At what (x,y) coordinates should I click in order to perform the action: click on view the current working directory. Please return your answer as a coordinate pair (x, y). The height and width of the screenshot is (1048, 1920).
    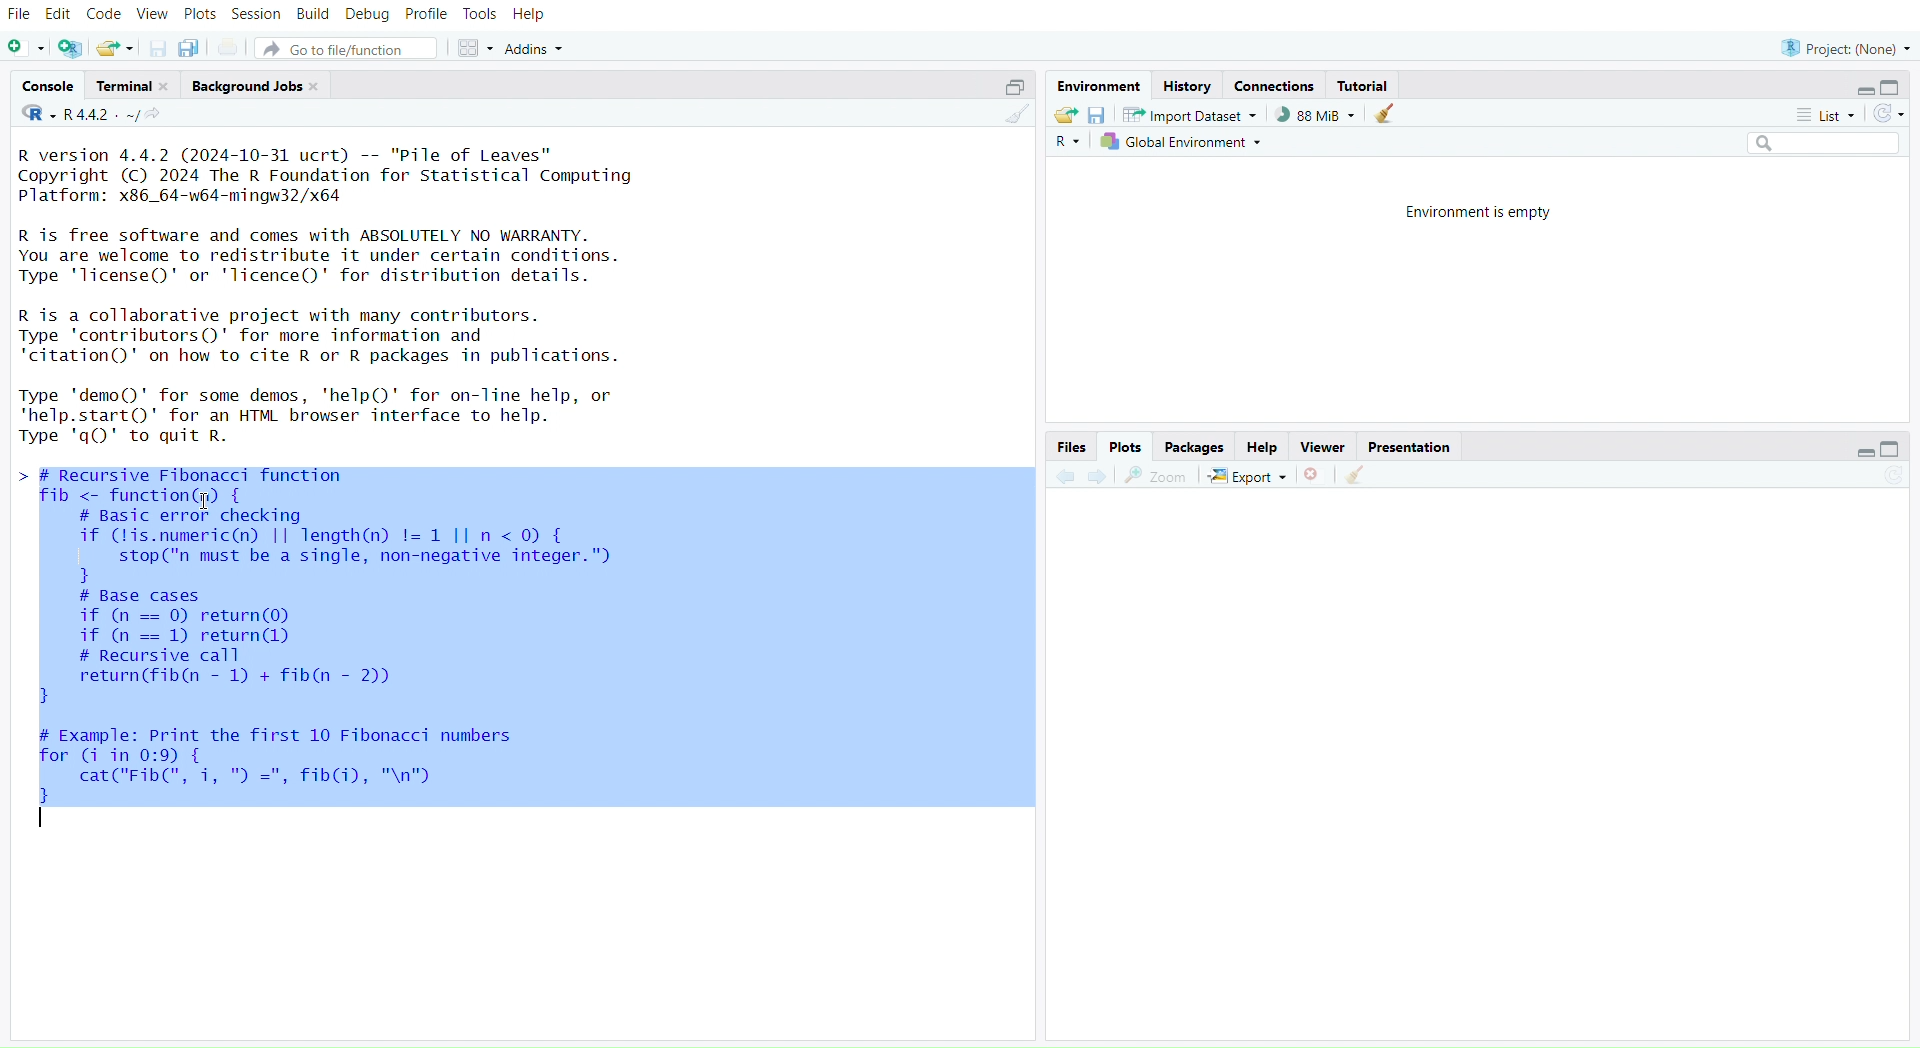
    Looking at the image, I should click on (155, 115).